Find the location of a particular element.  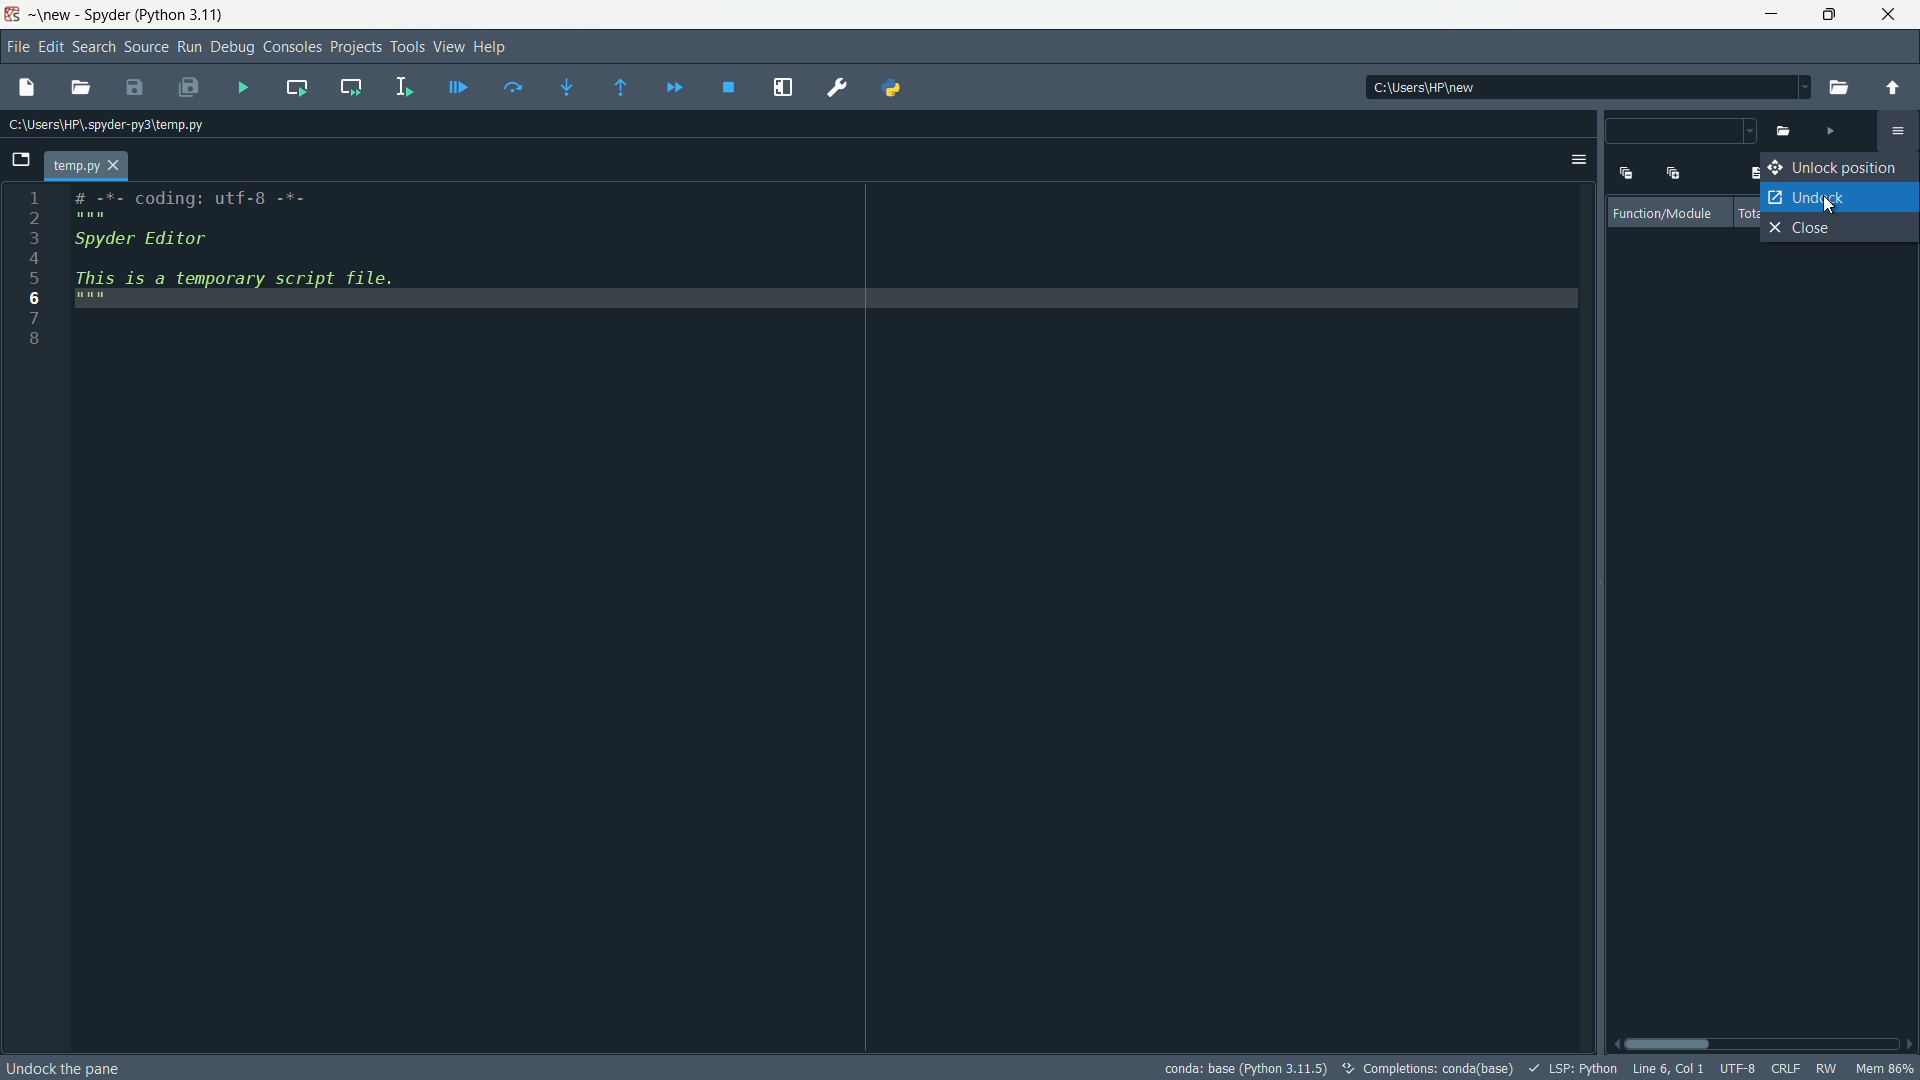

save file is located at coordinates (136, 88).